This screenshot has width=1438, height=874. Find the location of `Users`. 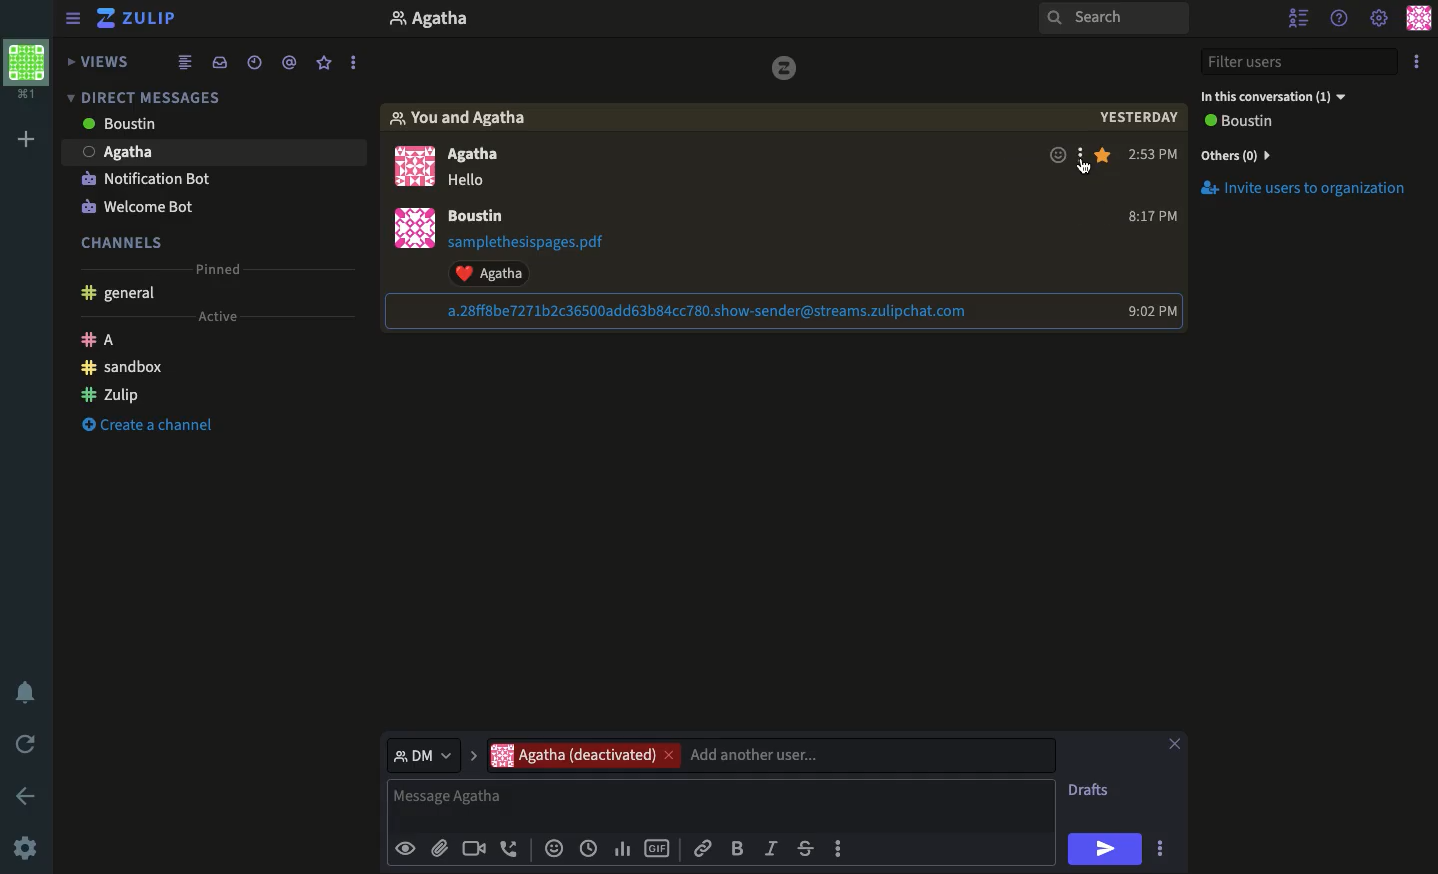

Users is located at coordinates (770, 755).